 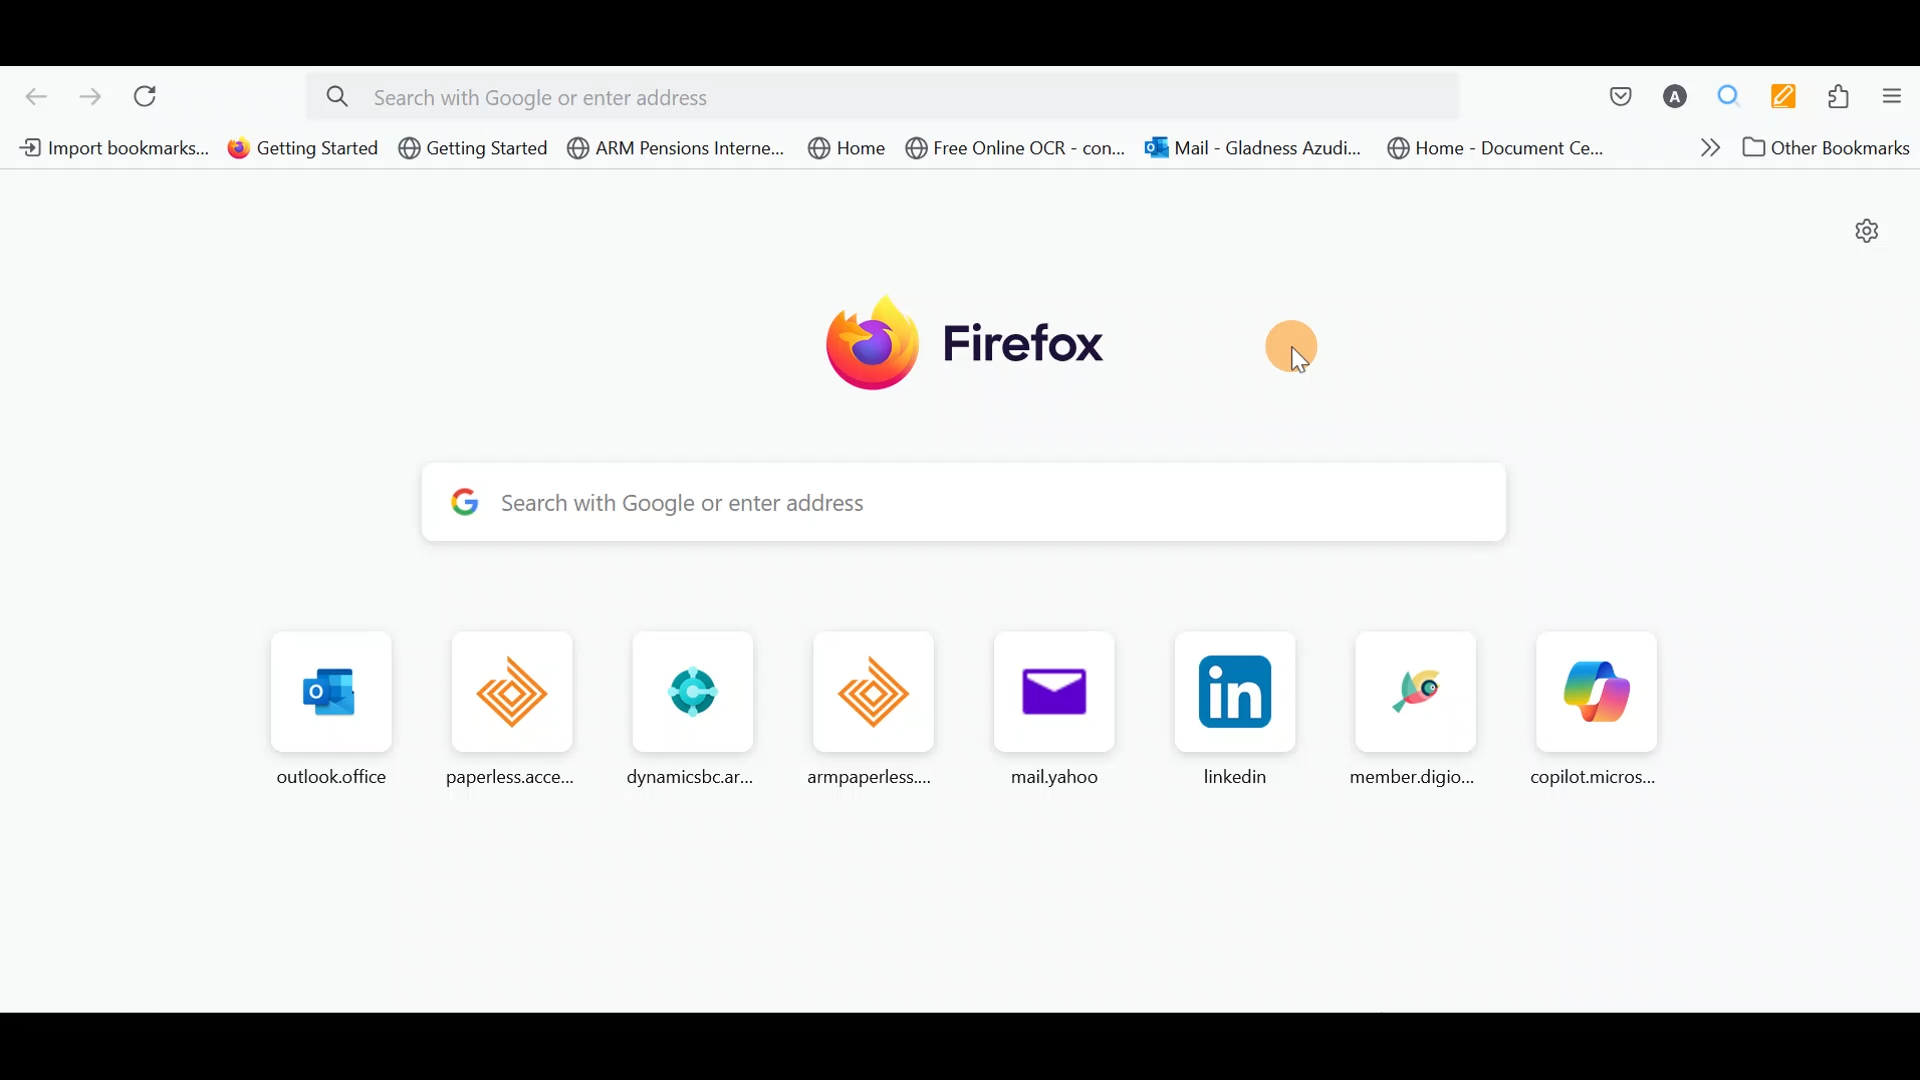 I want to click on Bookmark 6, so click(x=1018, y=150).